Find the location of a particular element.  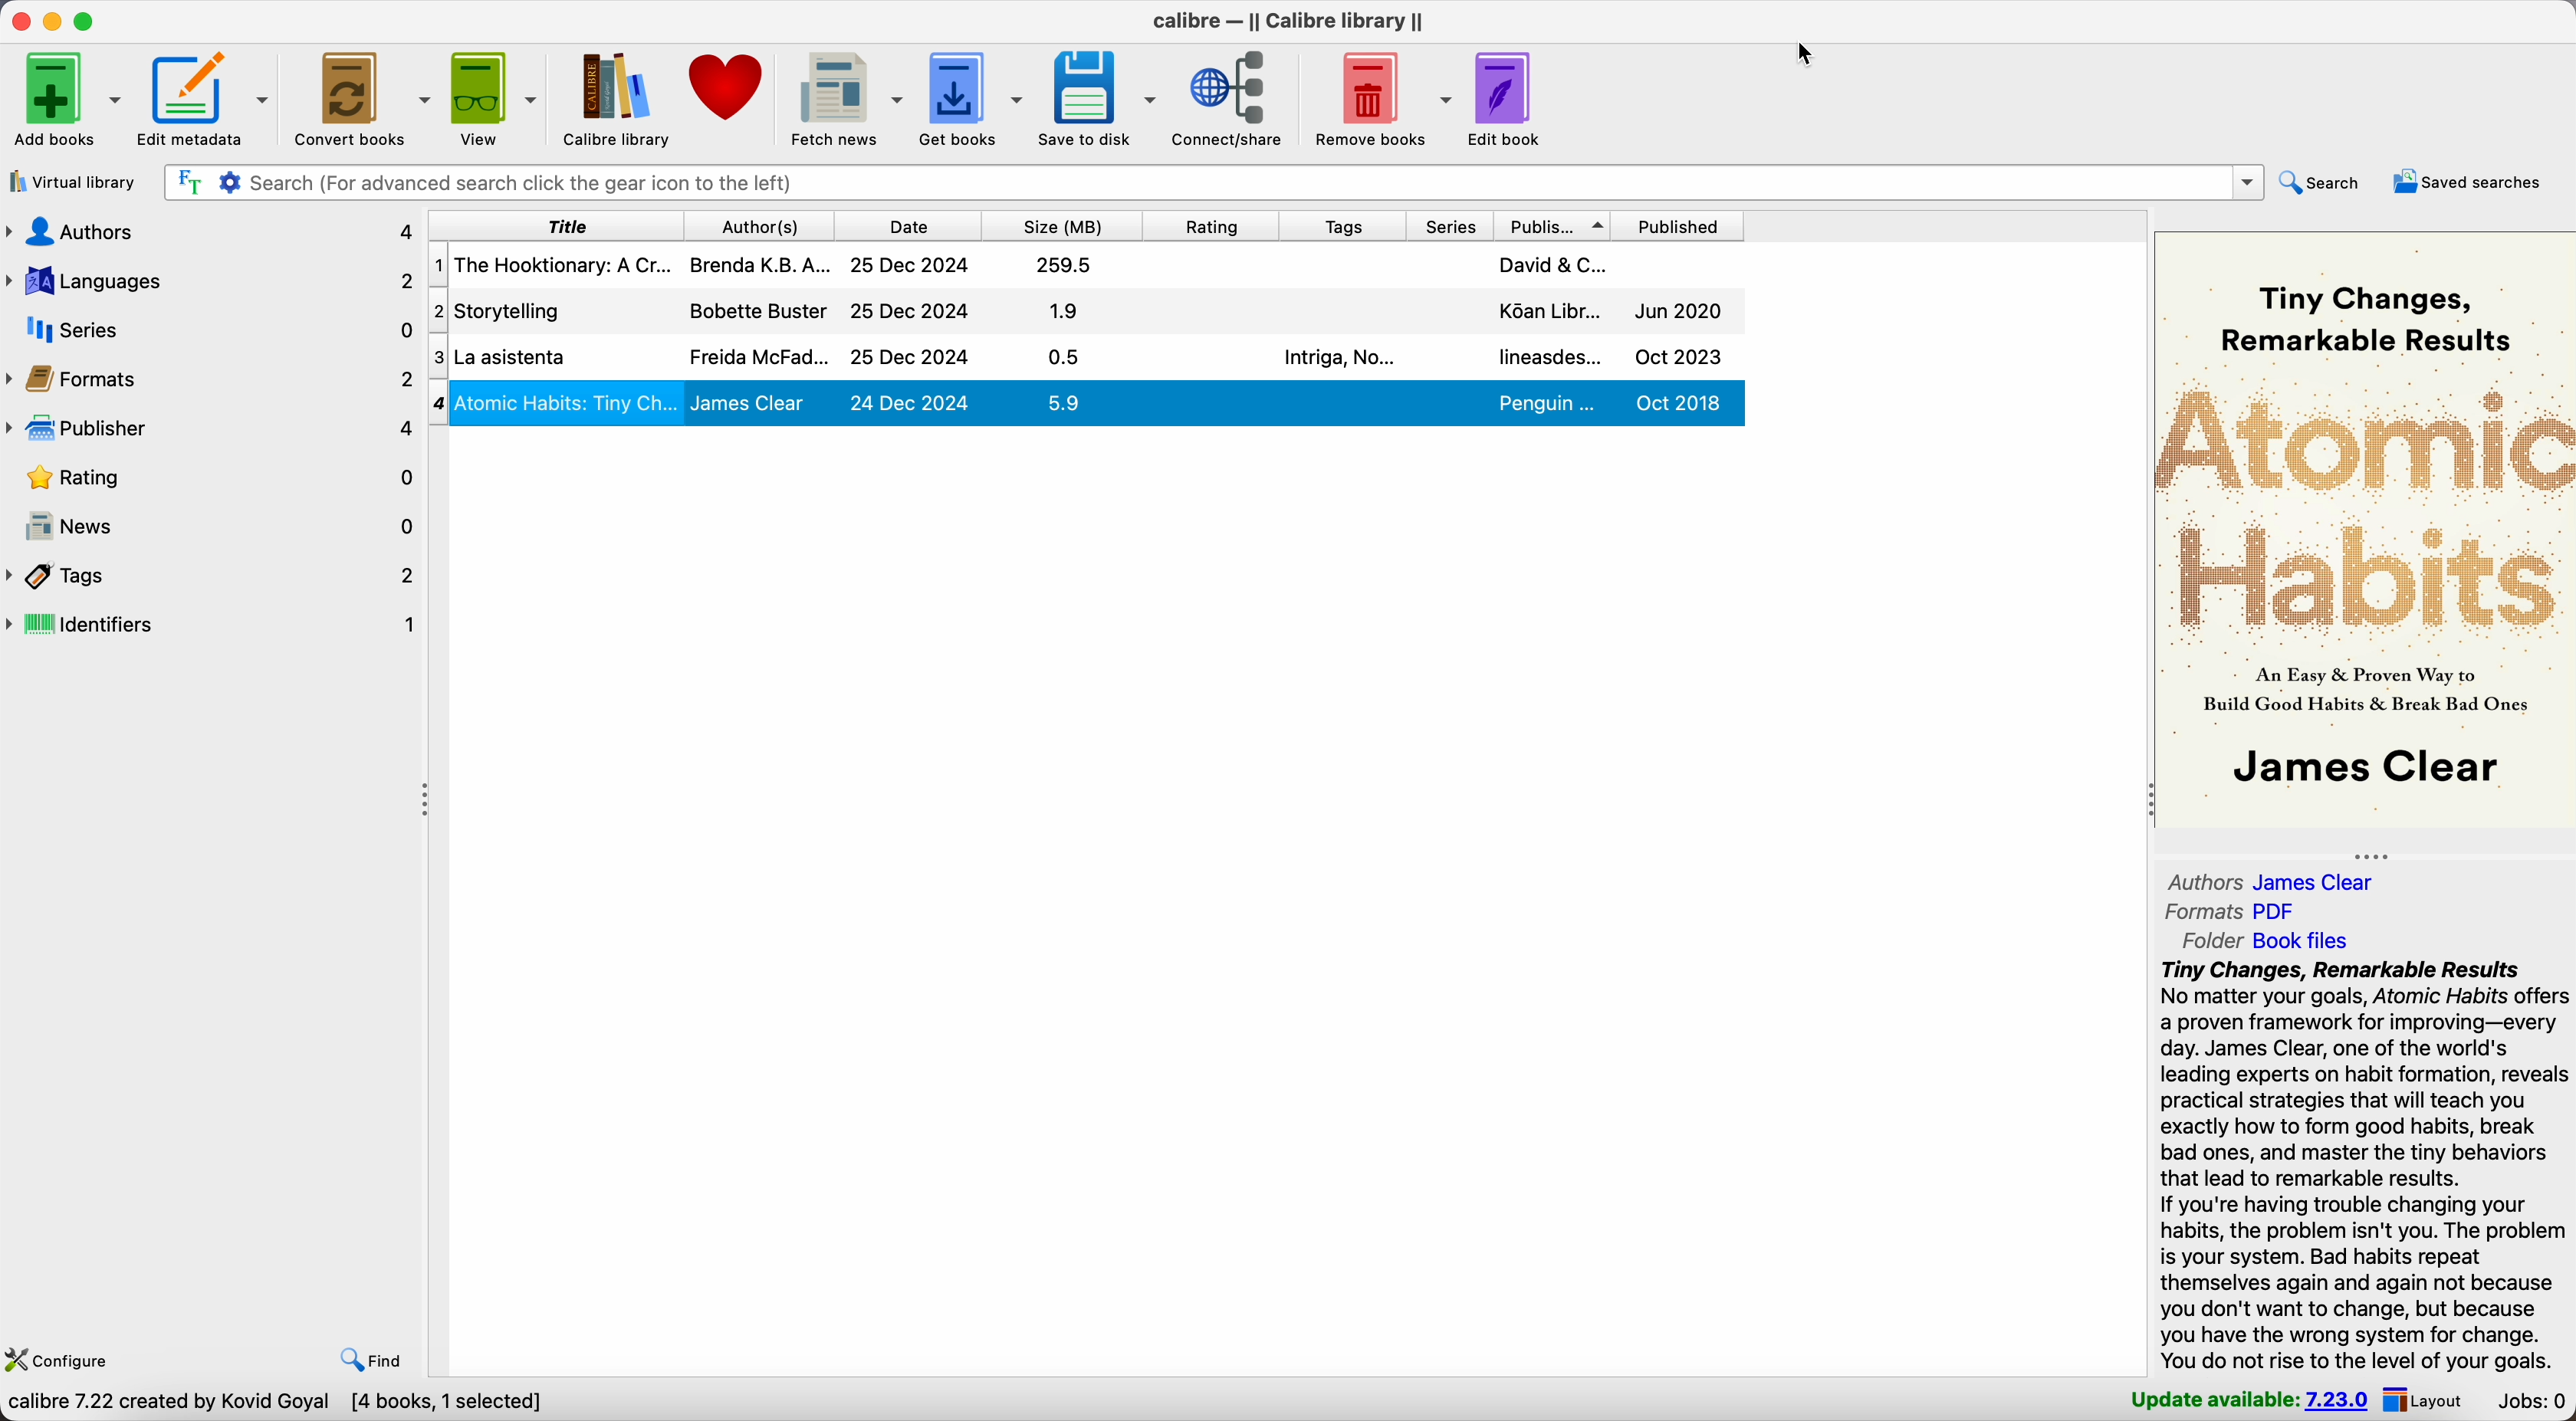

update available: 7.23.0 is located at coordinates (2243, 1400).